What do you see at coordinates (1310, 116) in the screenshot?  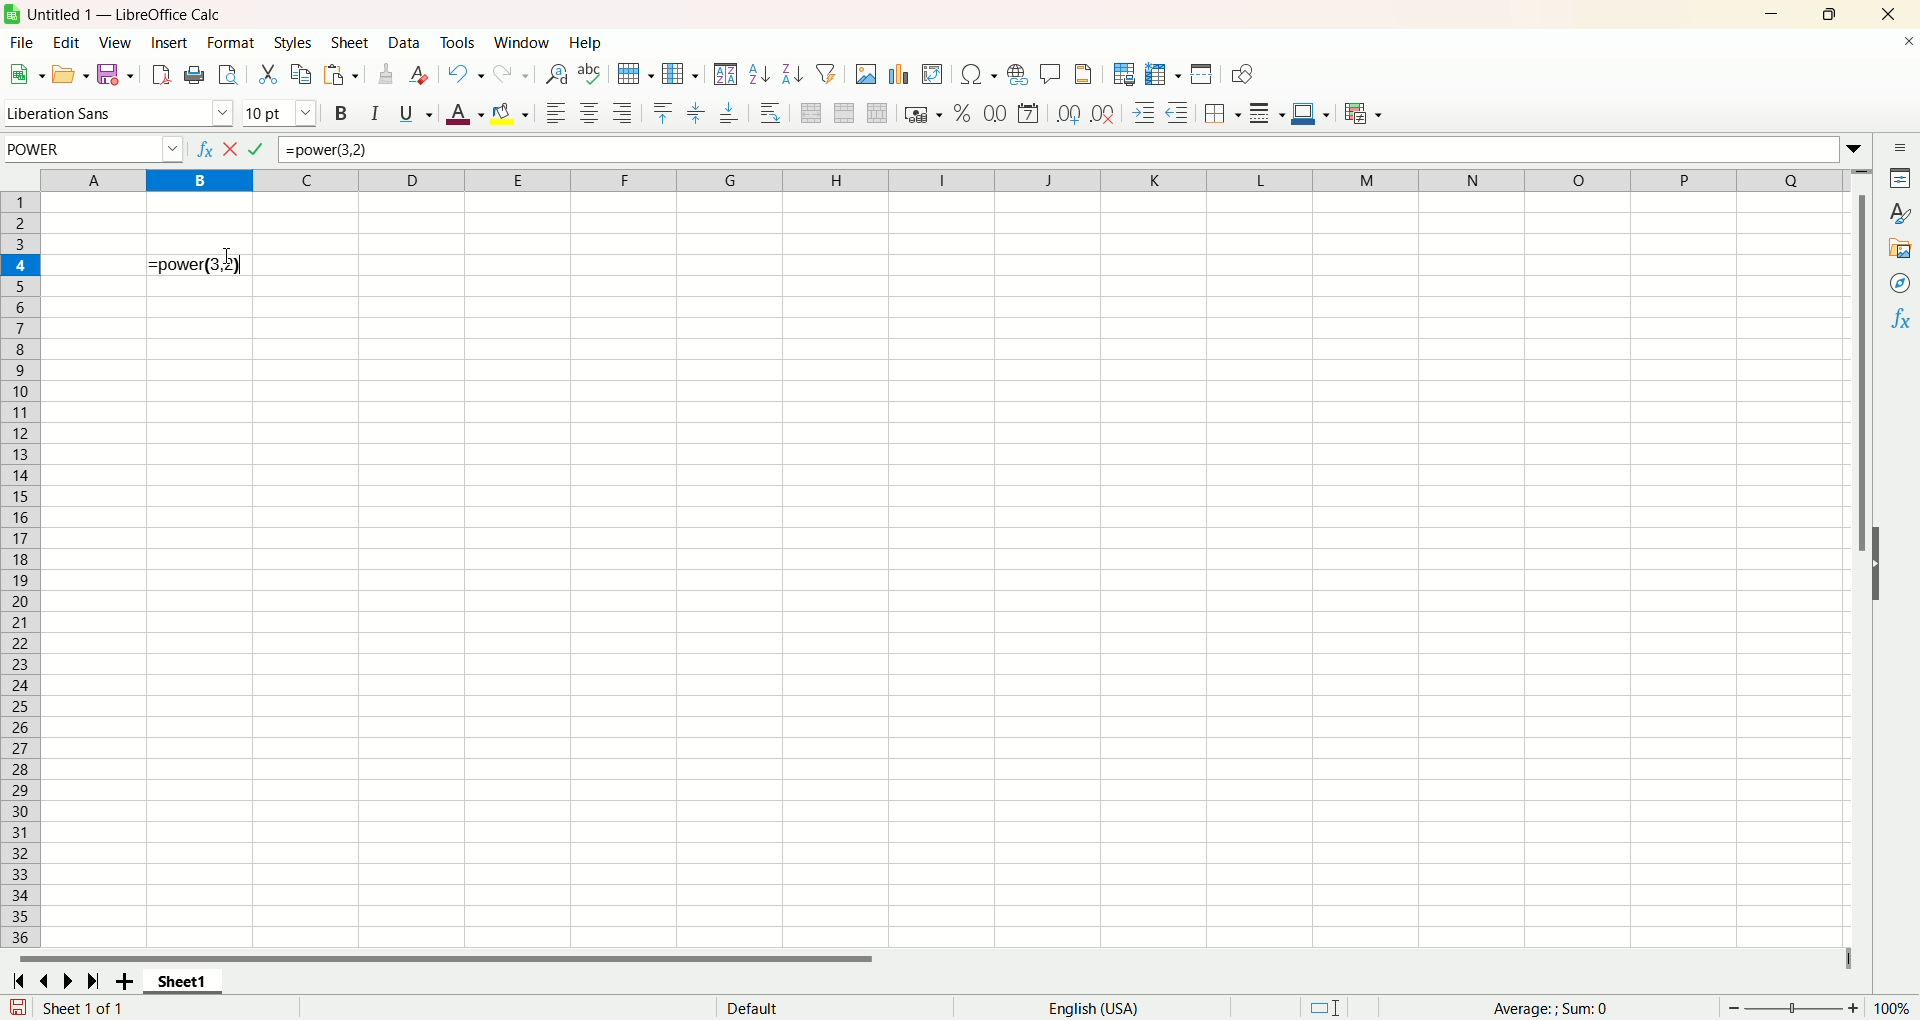 I see `border color` at bounding box center [1310, 116].